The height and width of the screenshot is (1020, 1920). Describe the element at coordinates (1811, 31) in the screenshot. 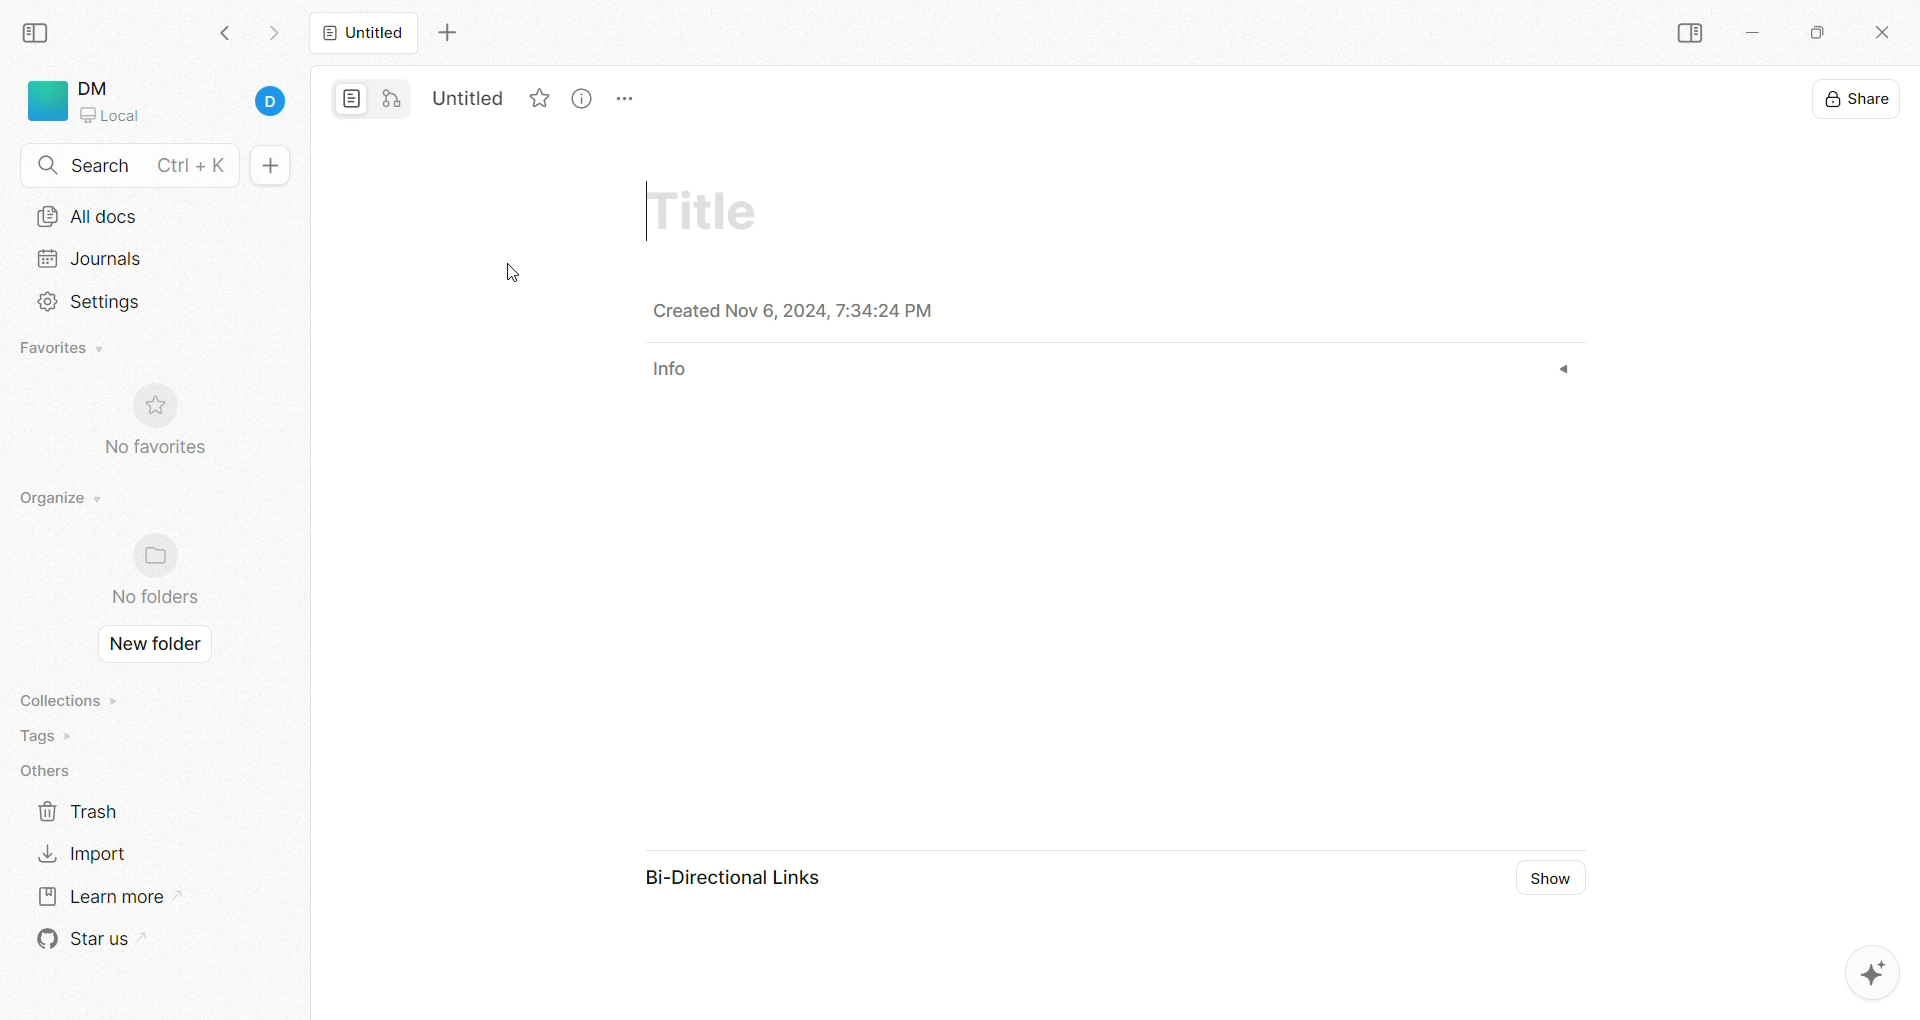

I see `maximize` at that location.